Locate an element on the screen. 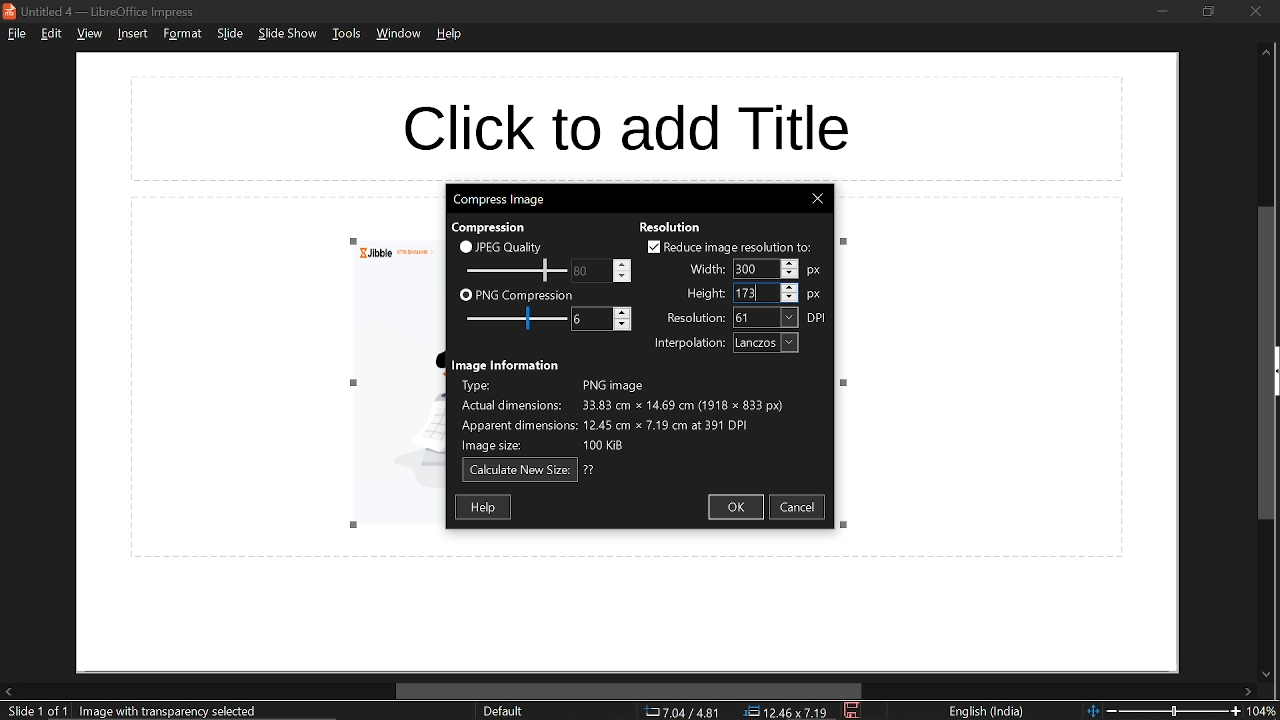  current window is located at coordinates (500, 200).